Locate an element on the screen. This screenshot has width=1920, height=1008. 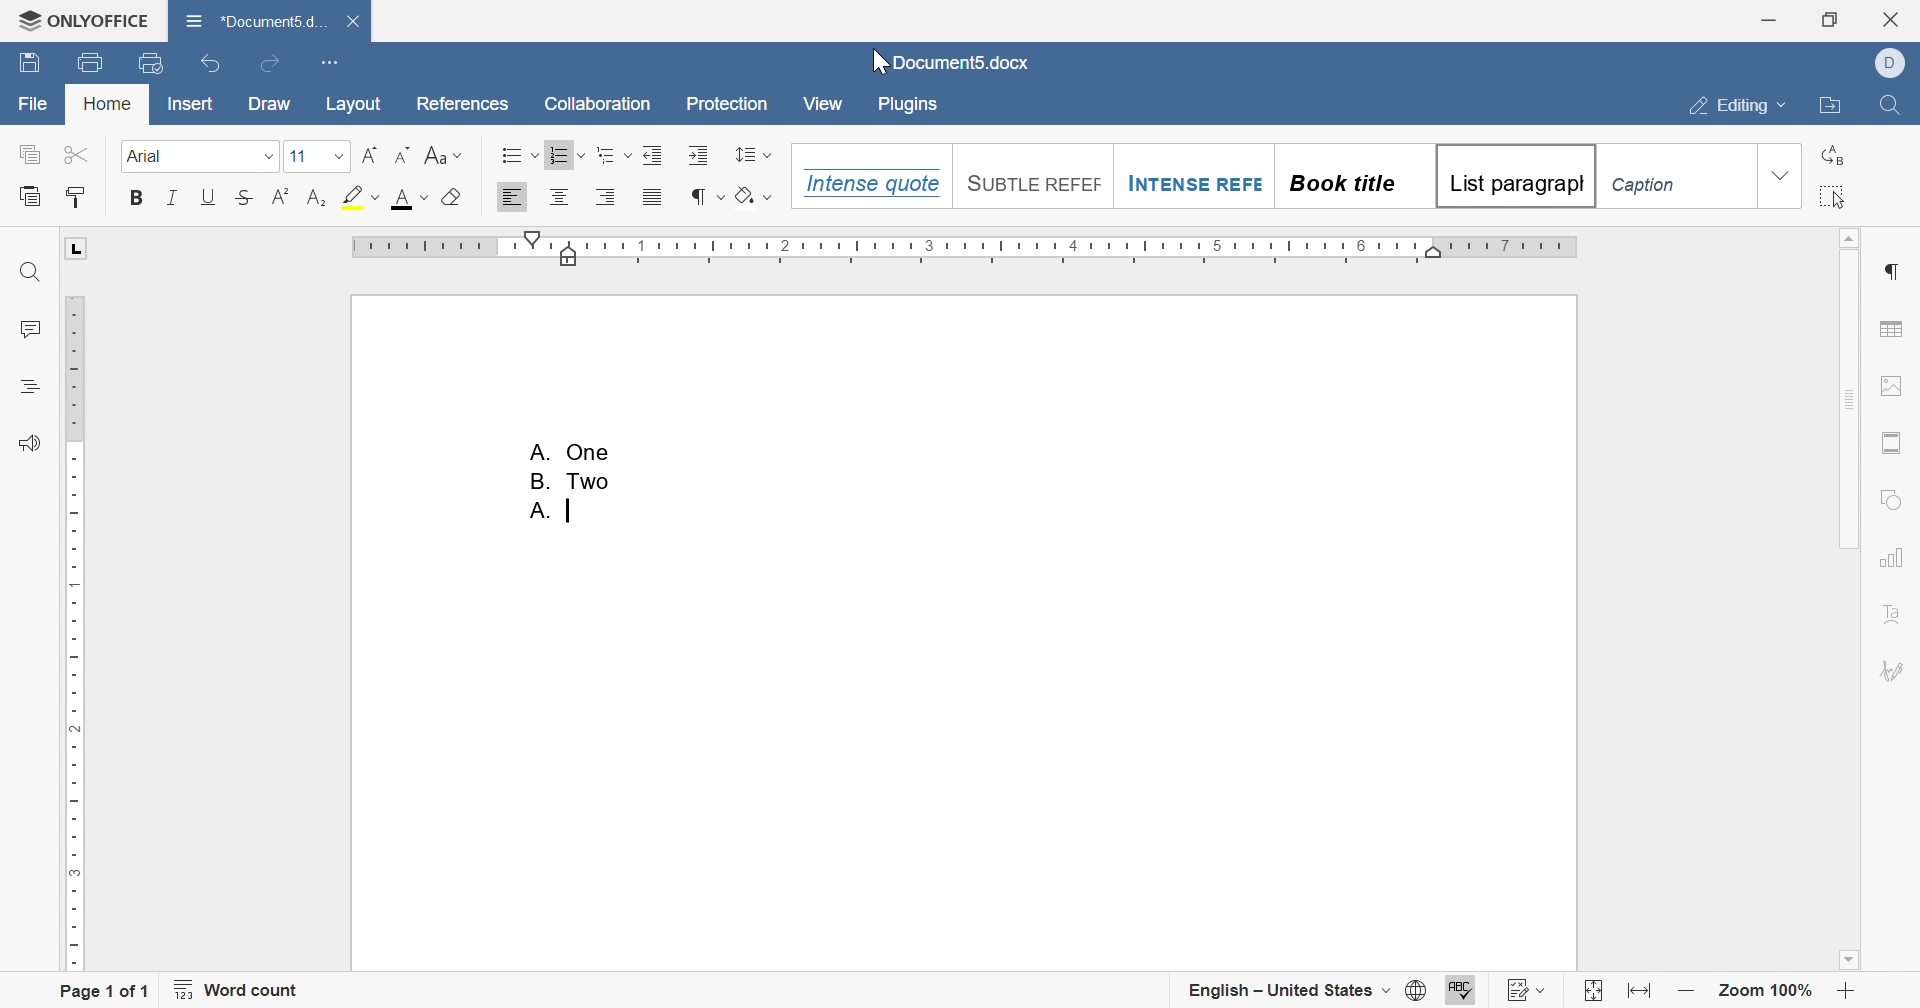
image settings is located at coordinates (1891, 387).